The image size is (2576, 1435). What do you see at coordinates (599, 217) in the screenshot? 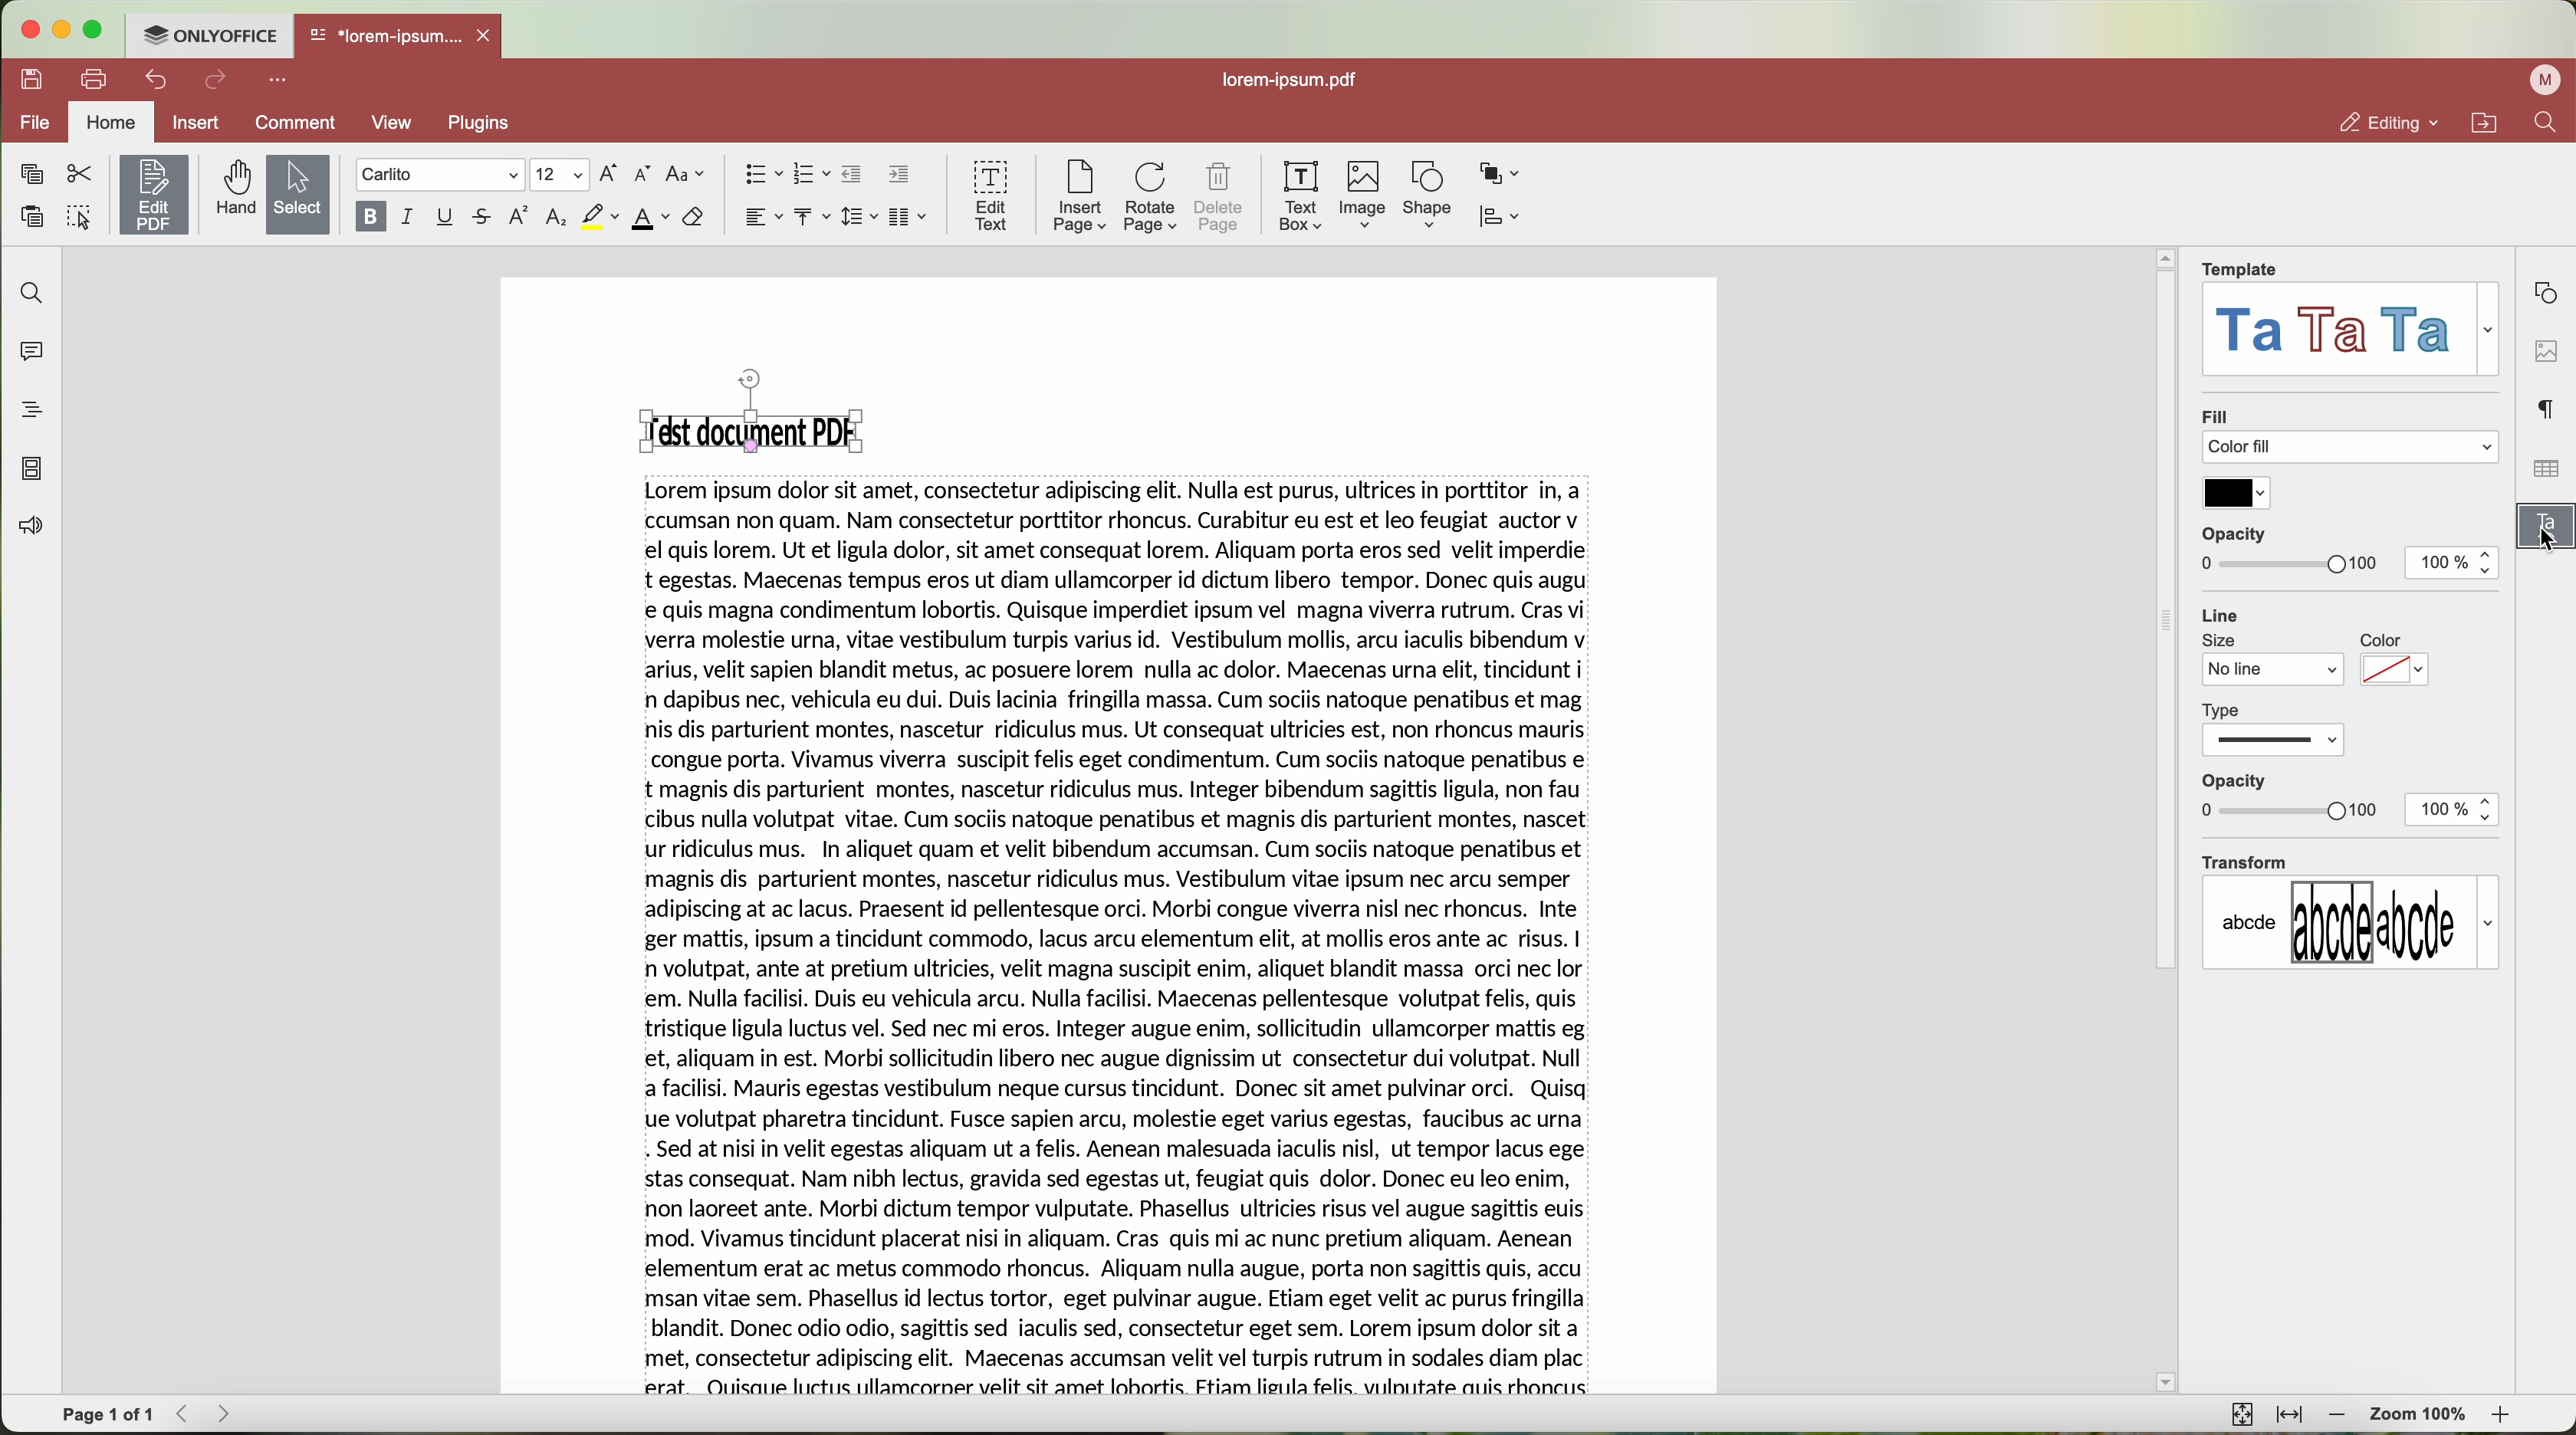
I see `highlight color` at bounding box center [599, 217].